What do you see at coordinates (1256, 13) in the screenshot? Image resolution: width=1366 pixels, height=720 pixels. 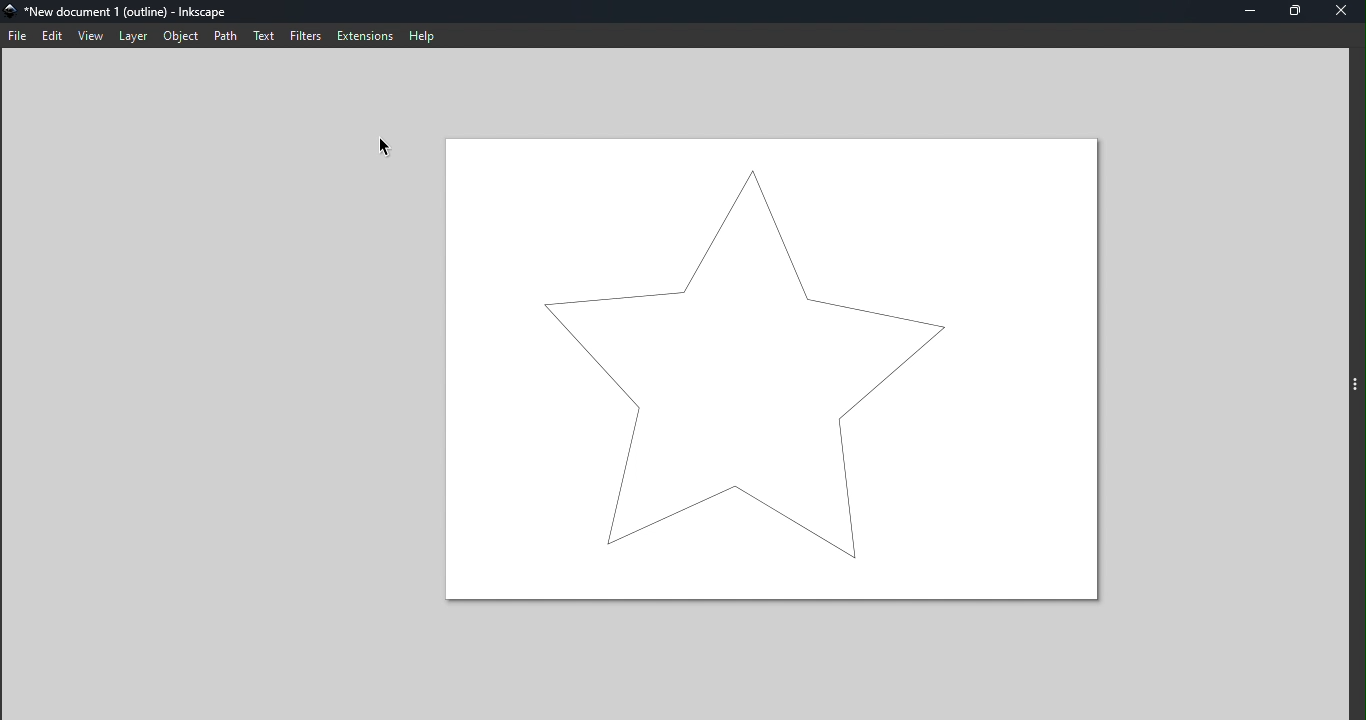 I see `Minimize` at bounding box center [1256, 13].